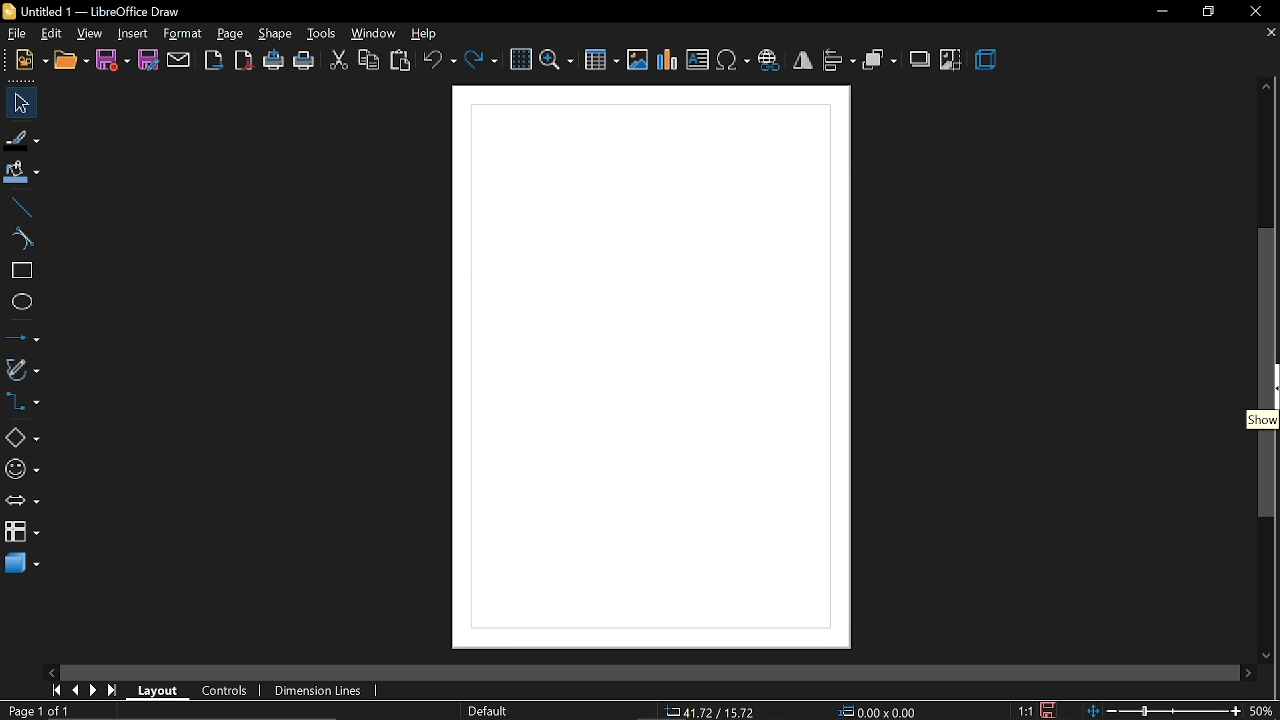 This screenshot has height=720, width=1280. I want to click on close, so click(1258, 13).